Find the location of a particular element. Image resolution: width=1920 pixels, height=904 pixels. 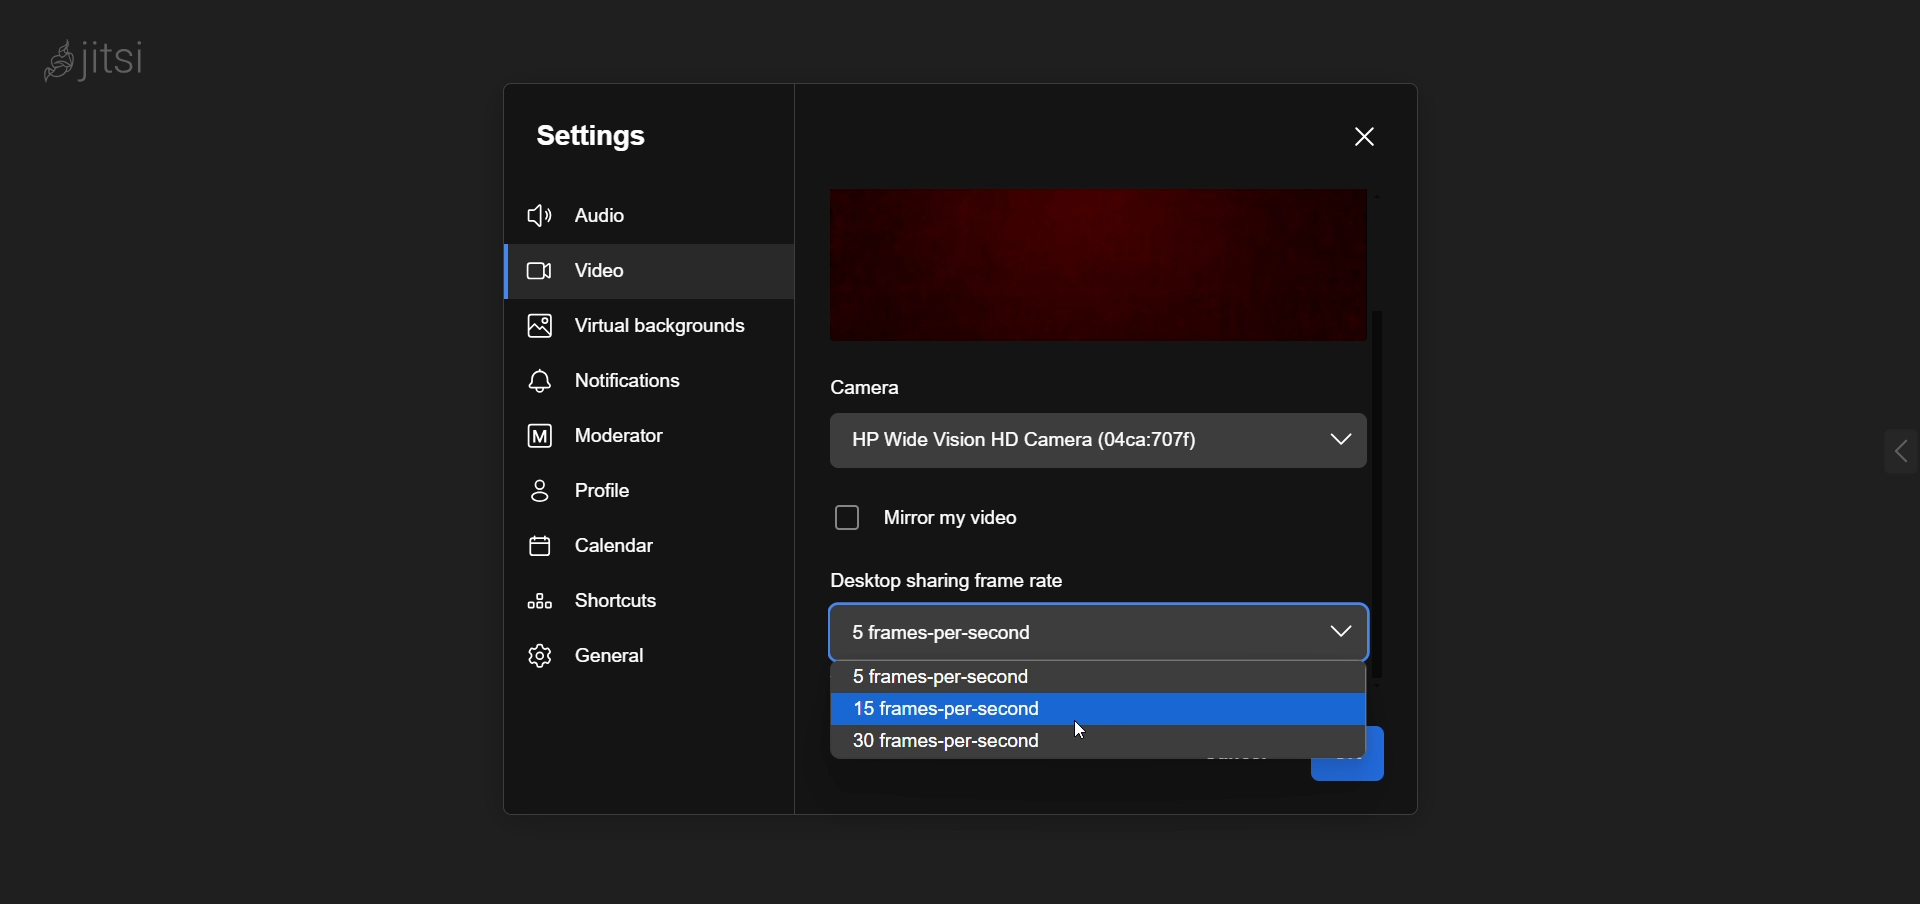

HP Wide Vision HD Camera (04ca:707f) is located at coordinates (1024, 440).